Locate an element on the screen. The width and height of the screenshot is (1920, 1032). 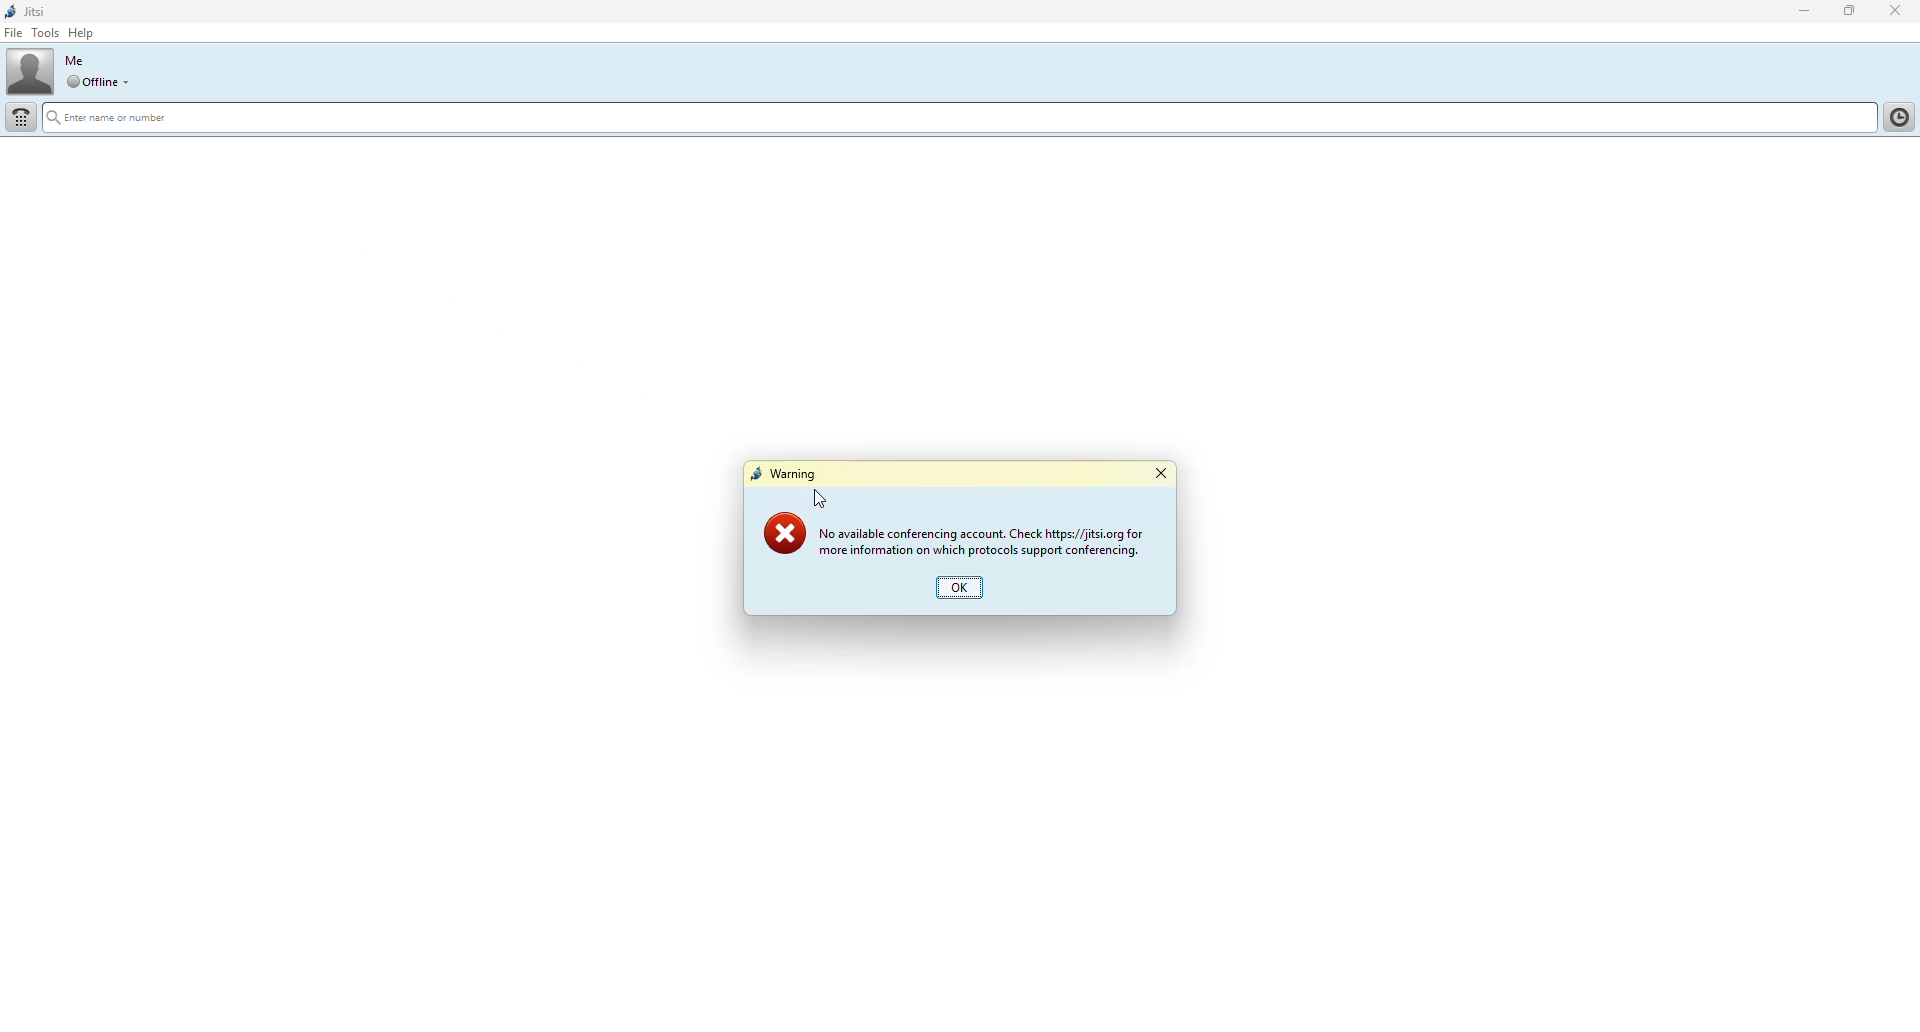
me is located at coordinates (80, 60).